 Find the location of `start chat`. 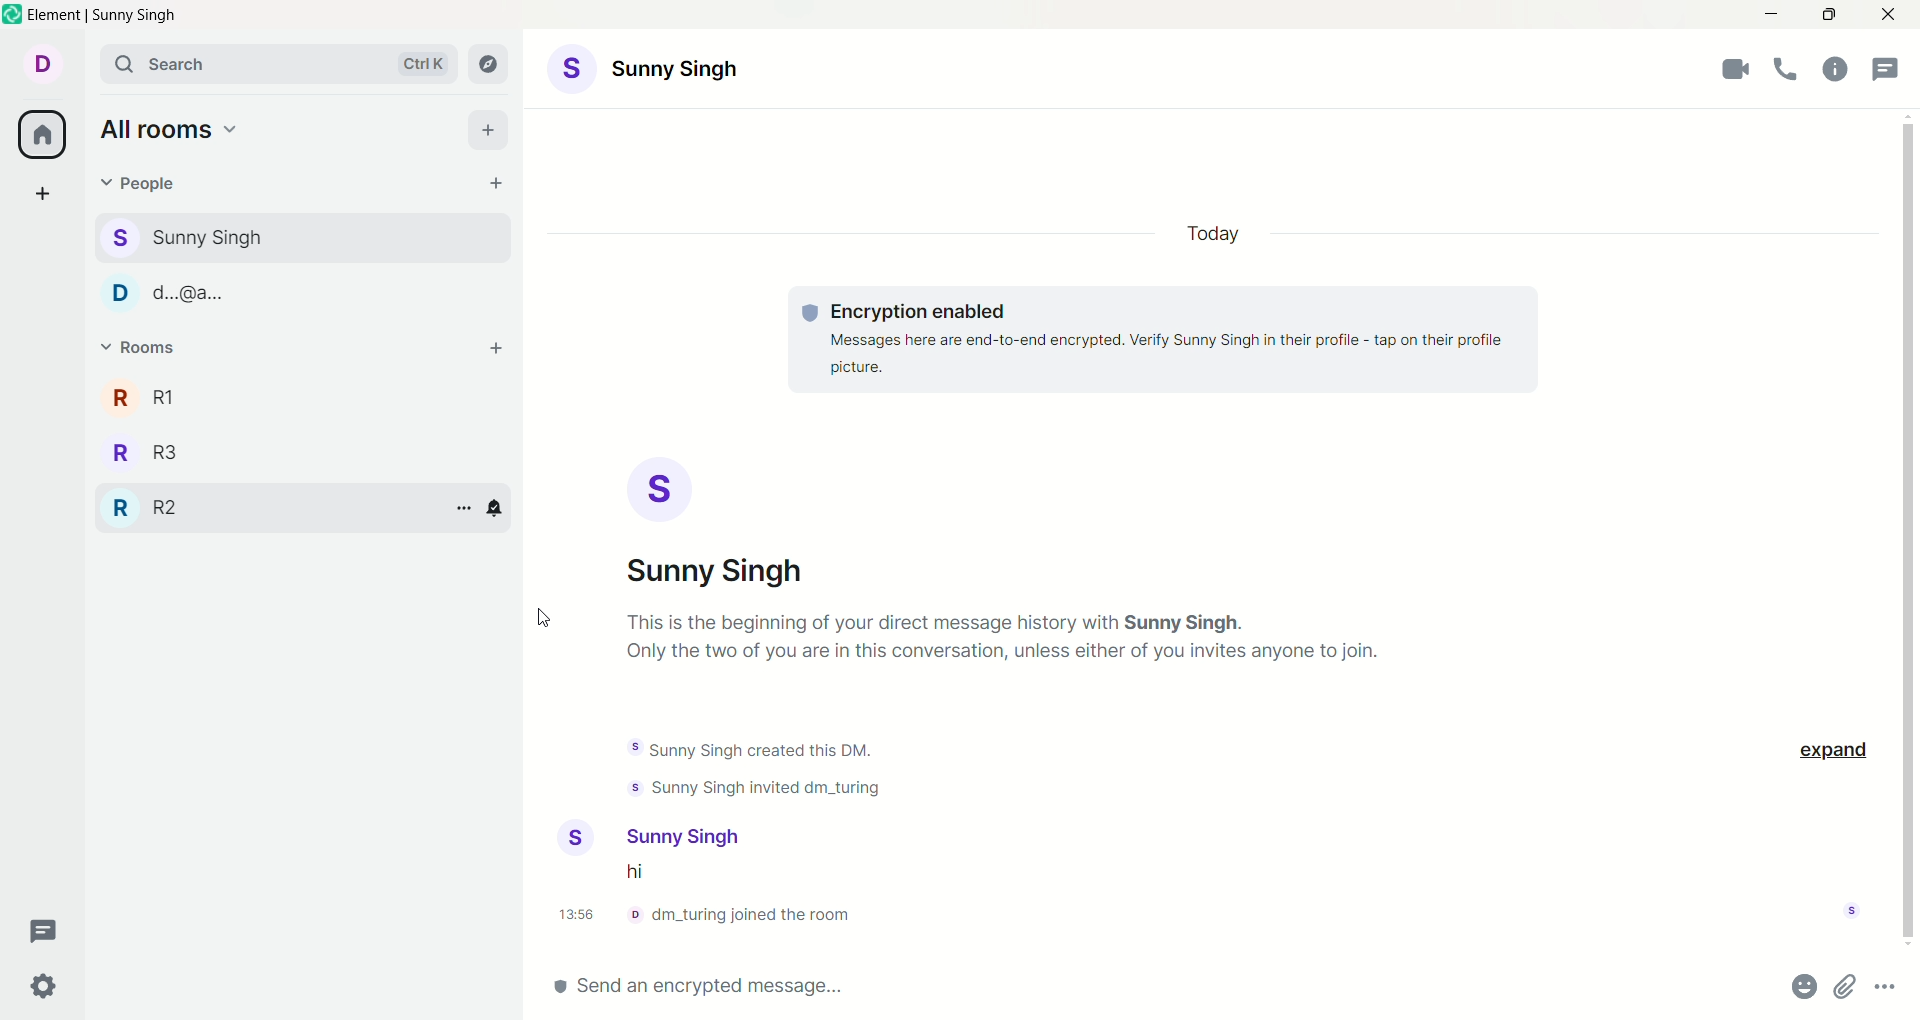

start chat is located at coordinates (491, 181).